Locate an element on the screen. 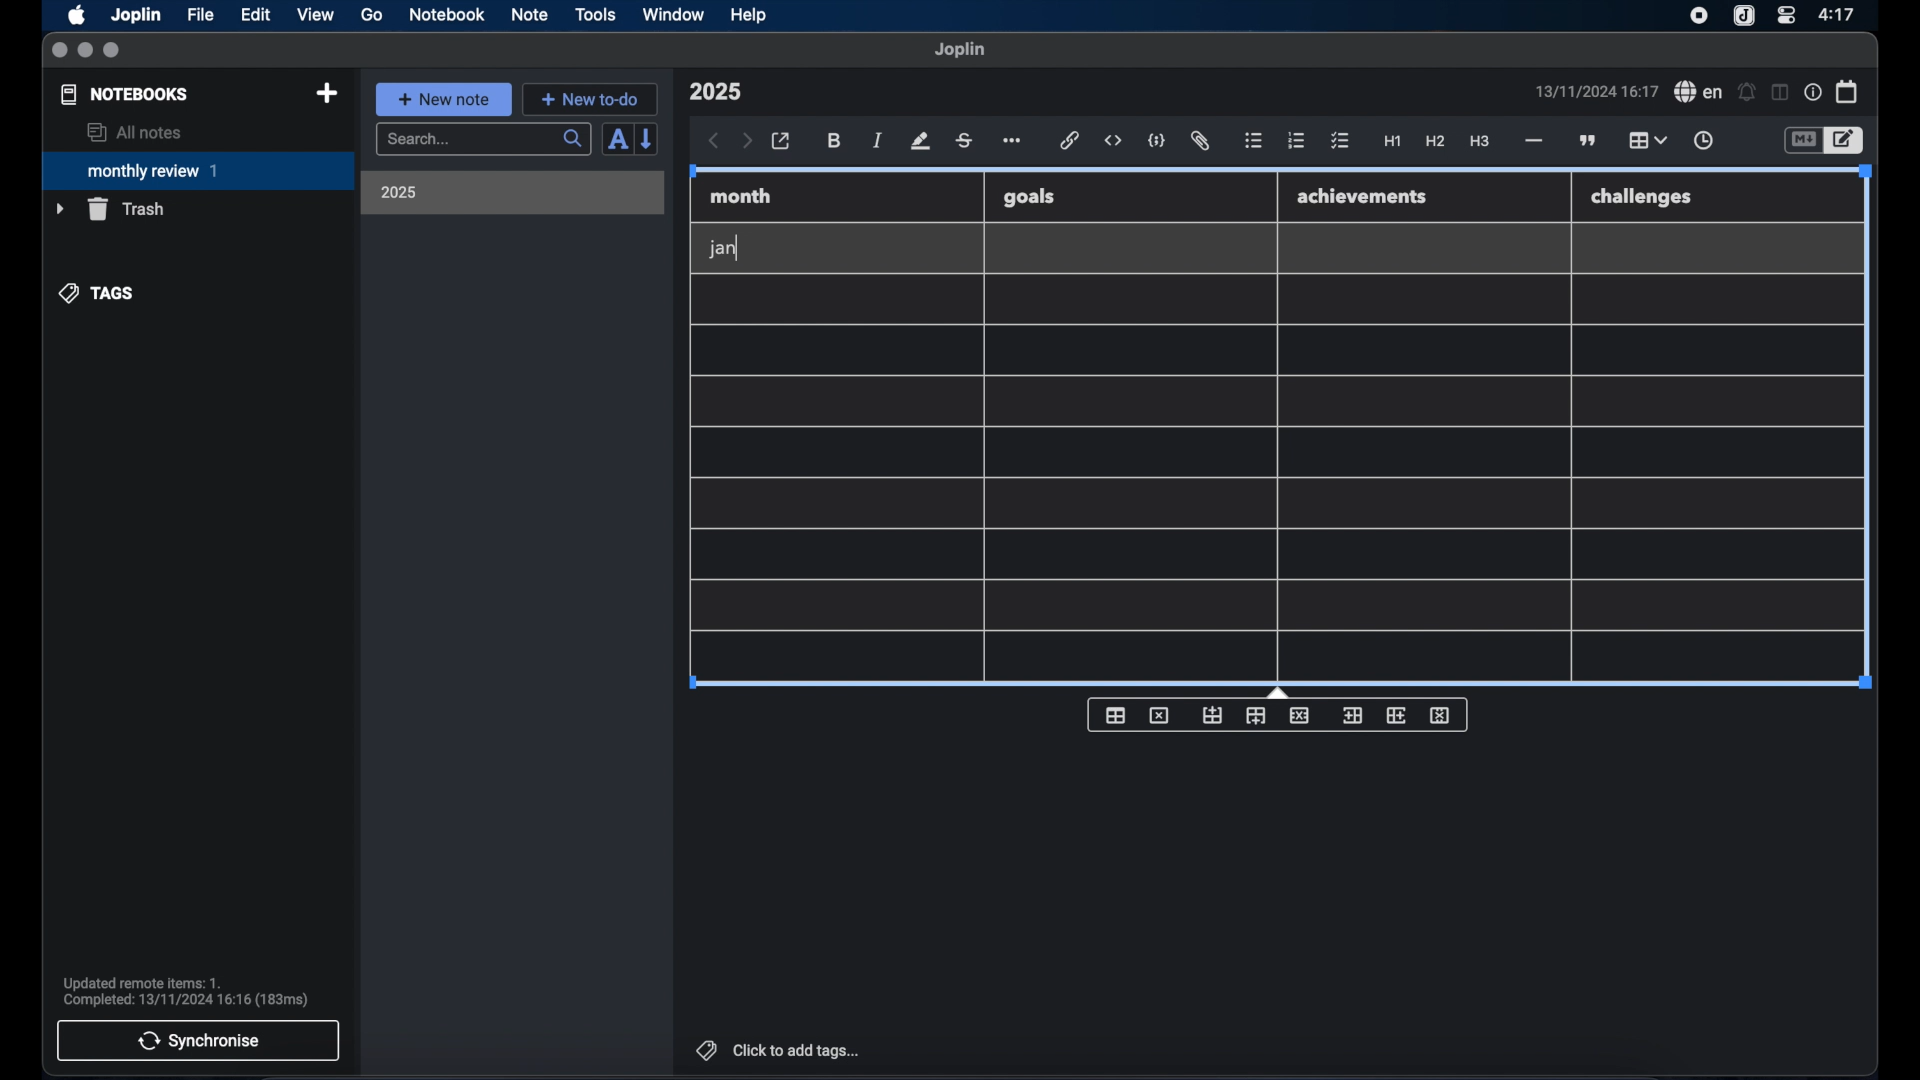  delete row is located at coordinates (1301, 714).